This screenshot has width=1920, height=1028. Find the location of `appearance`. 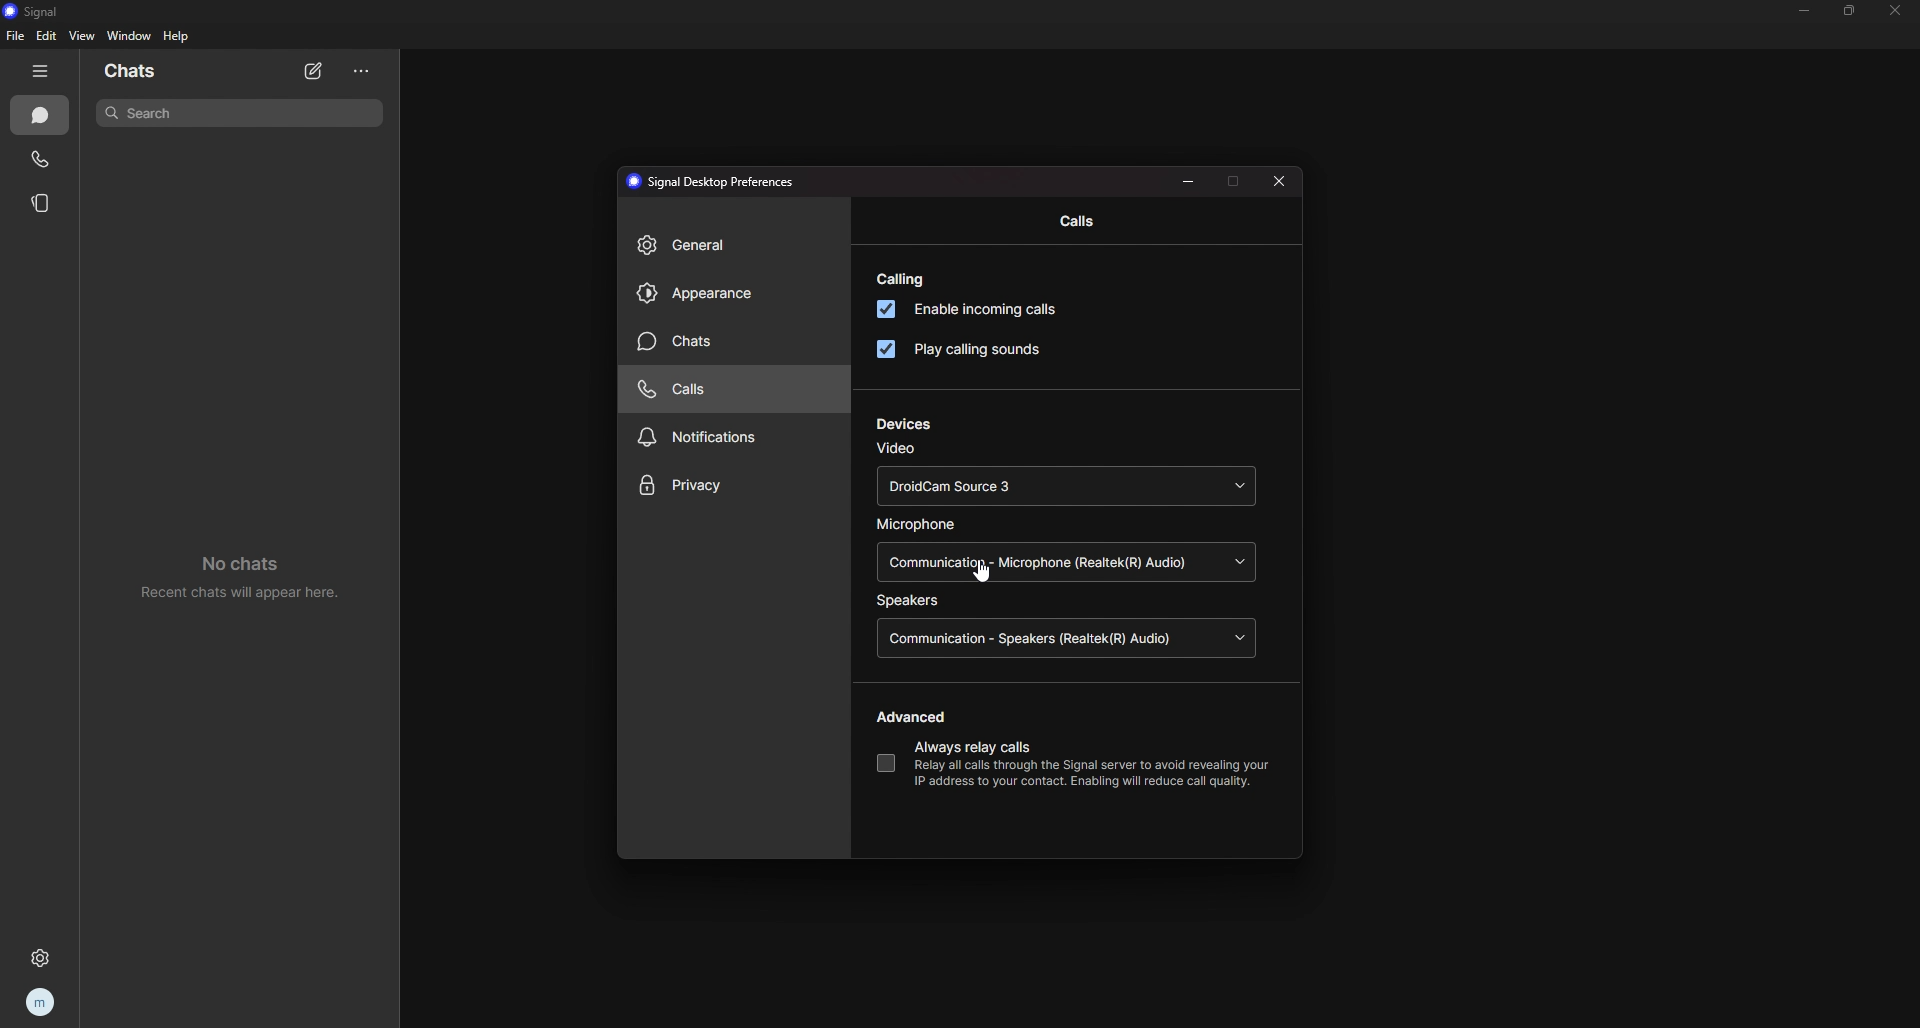

appearance is located at coordinates (730, 294).